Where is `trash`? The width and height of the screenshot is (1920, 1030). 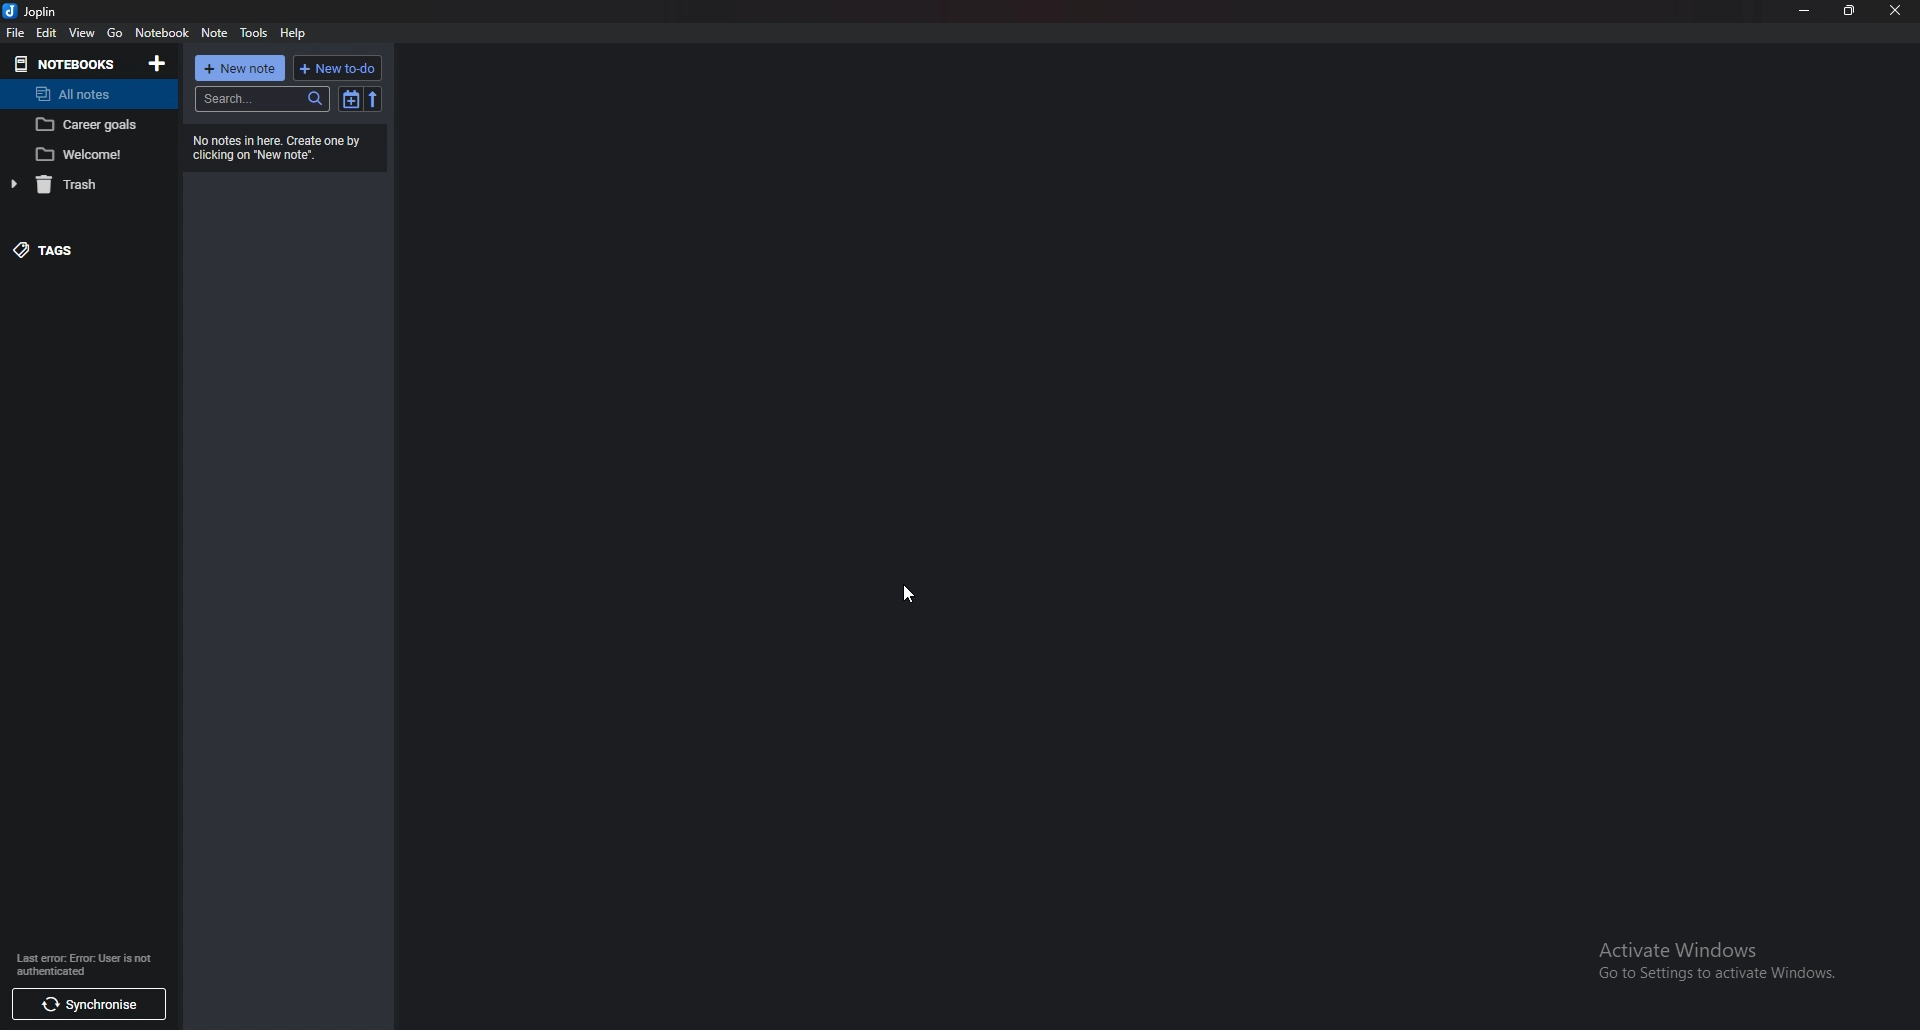 trash is located at coordinates (91, 183).